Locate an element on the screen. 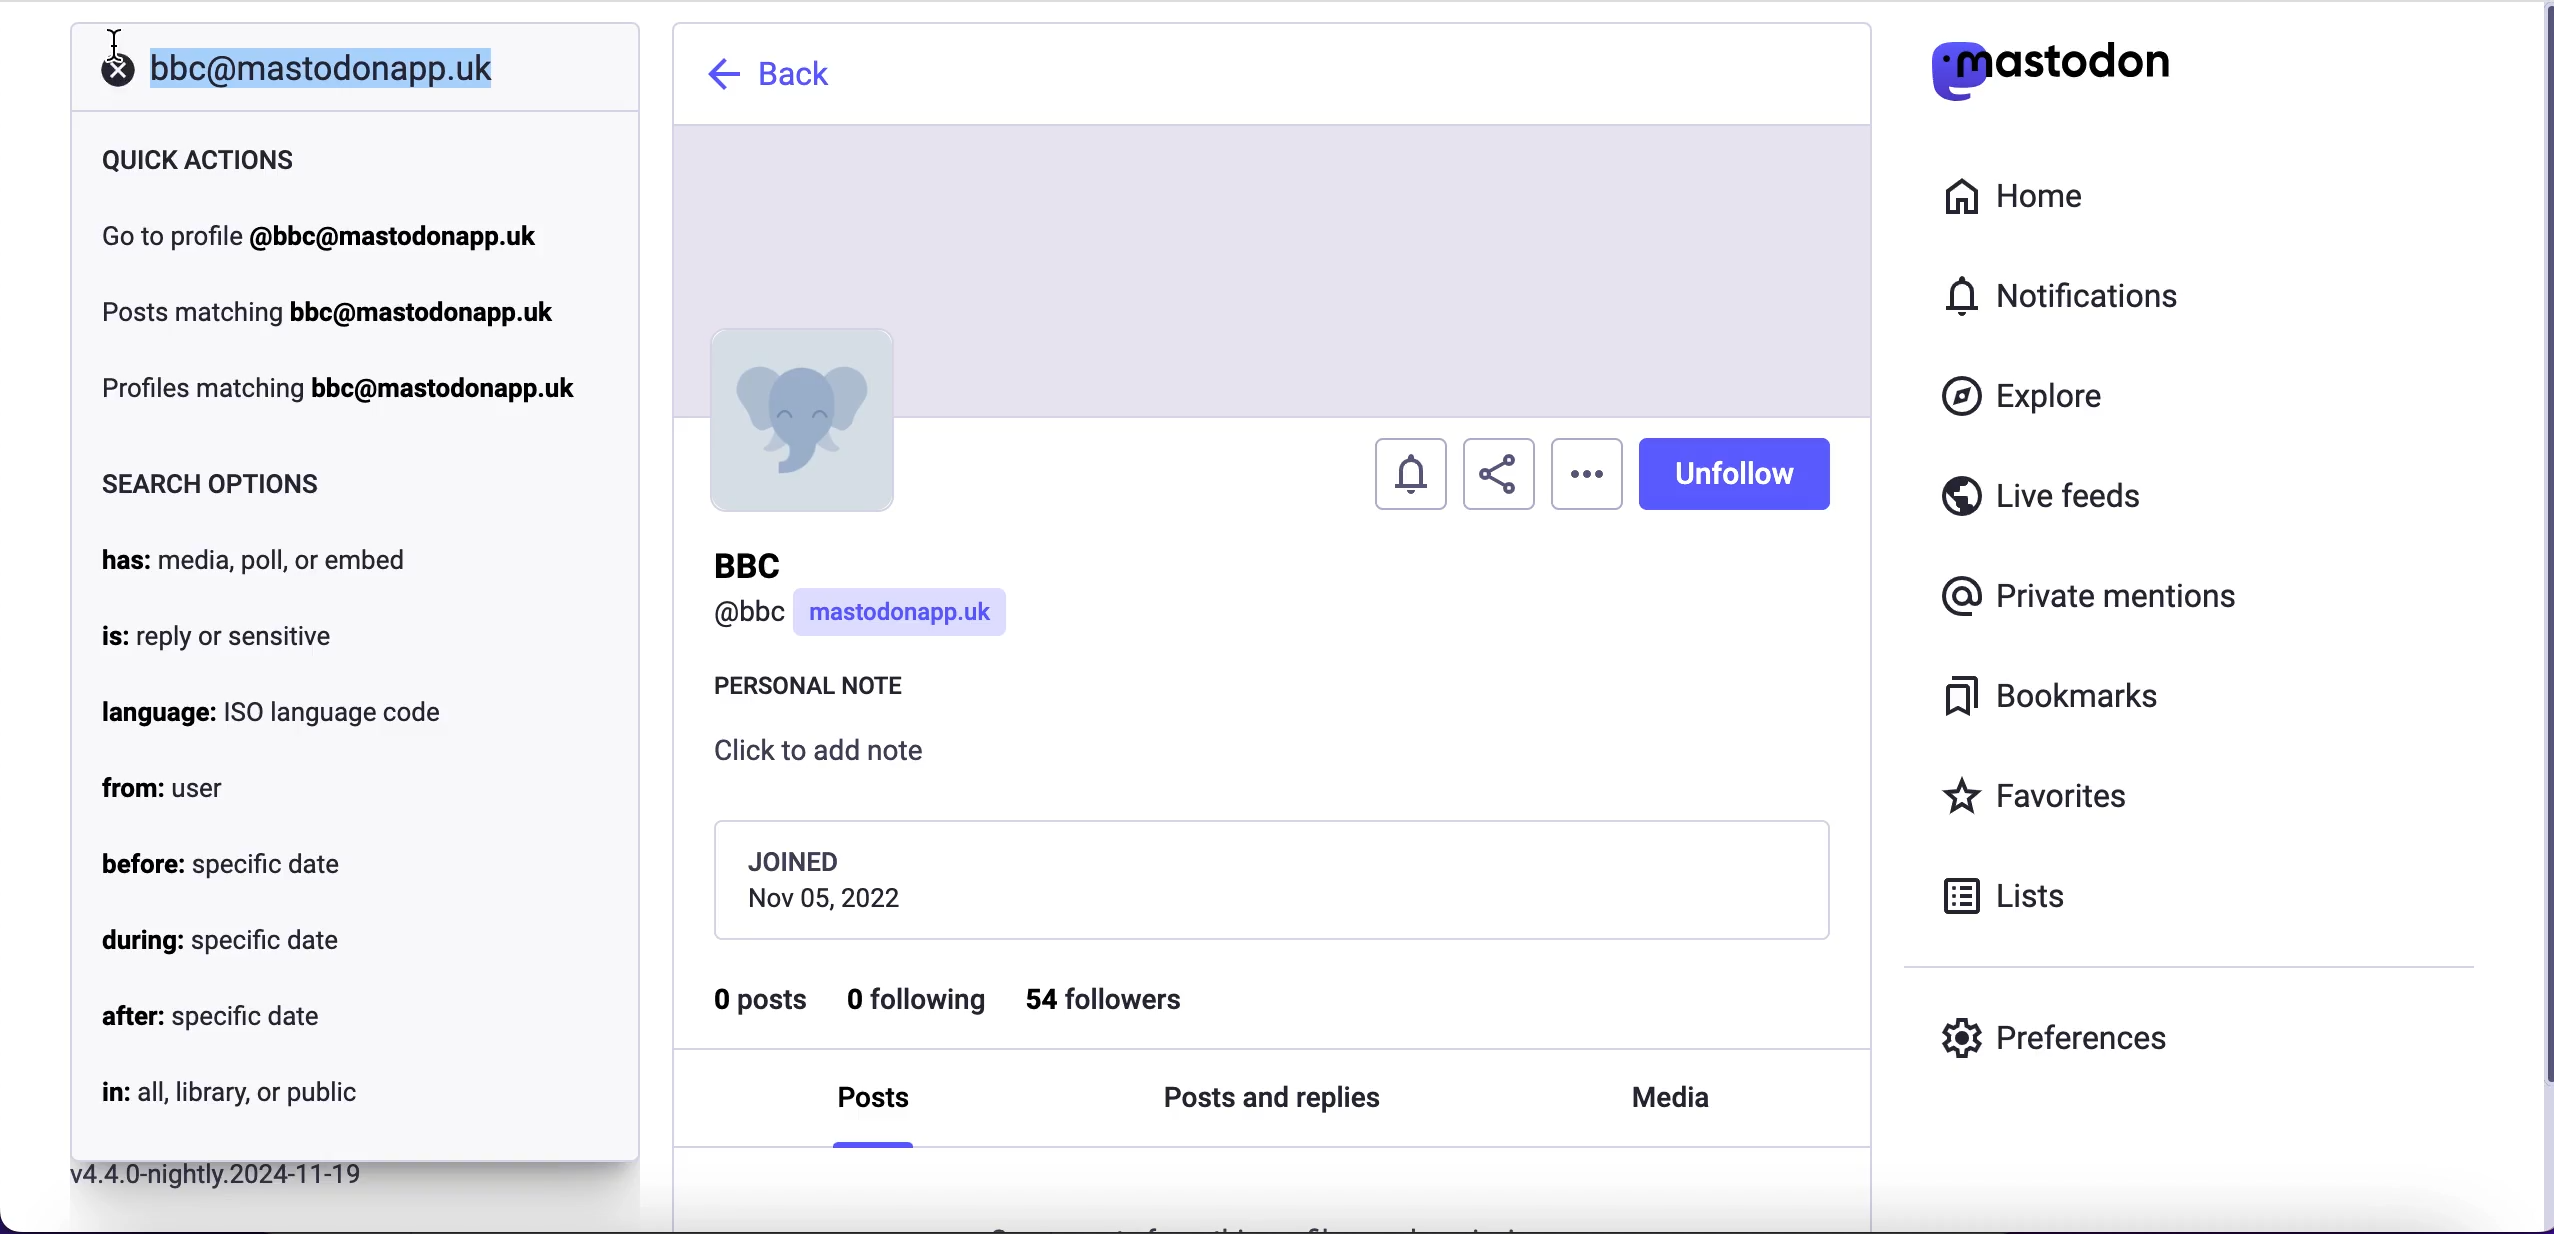 Image resolution: width=2554 pixels, height=1234 pixels. lists is located at coordinates (2016, 894).